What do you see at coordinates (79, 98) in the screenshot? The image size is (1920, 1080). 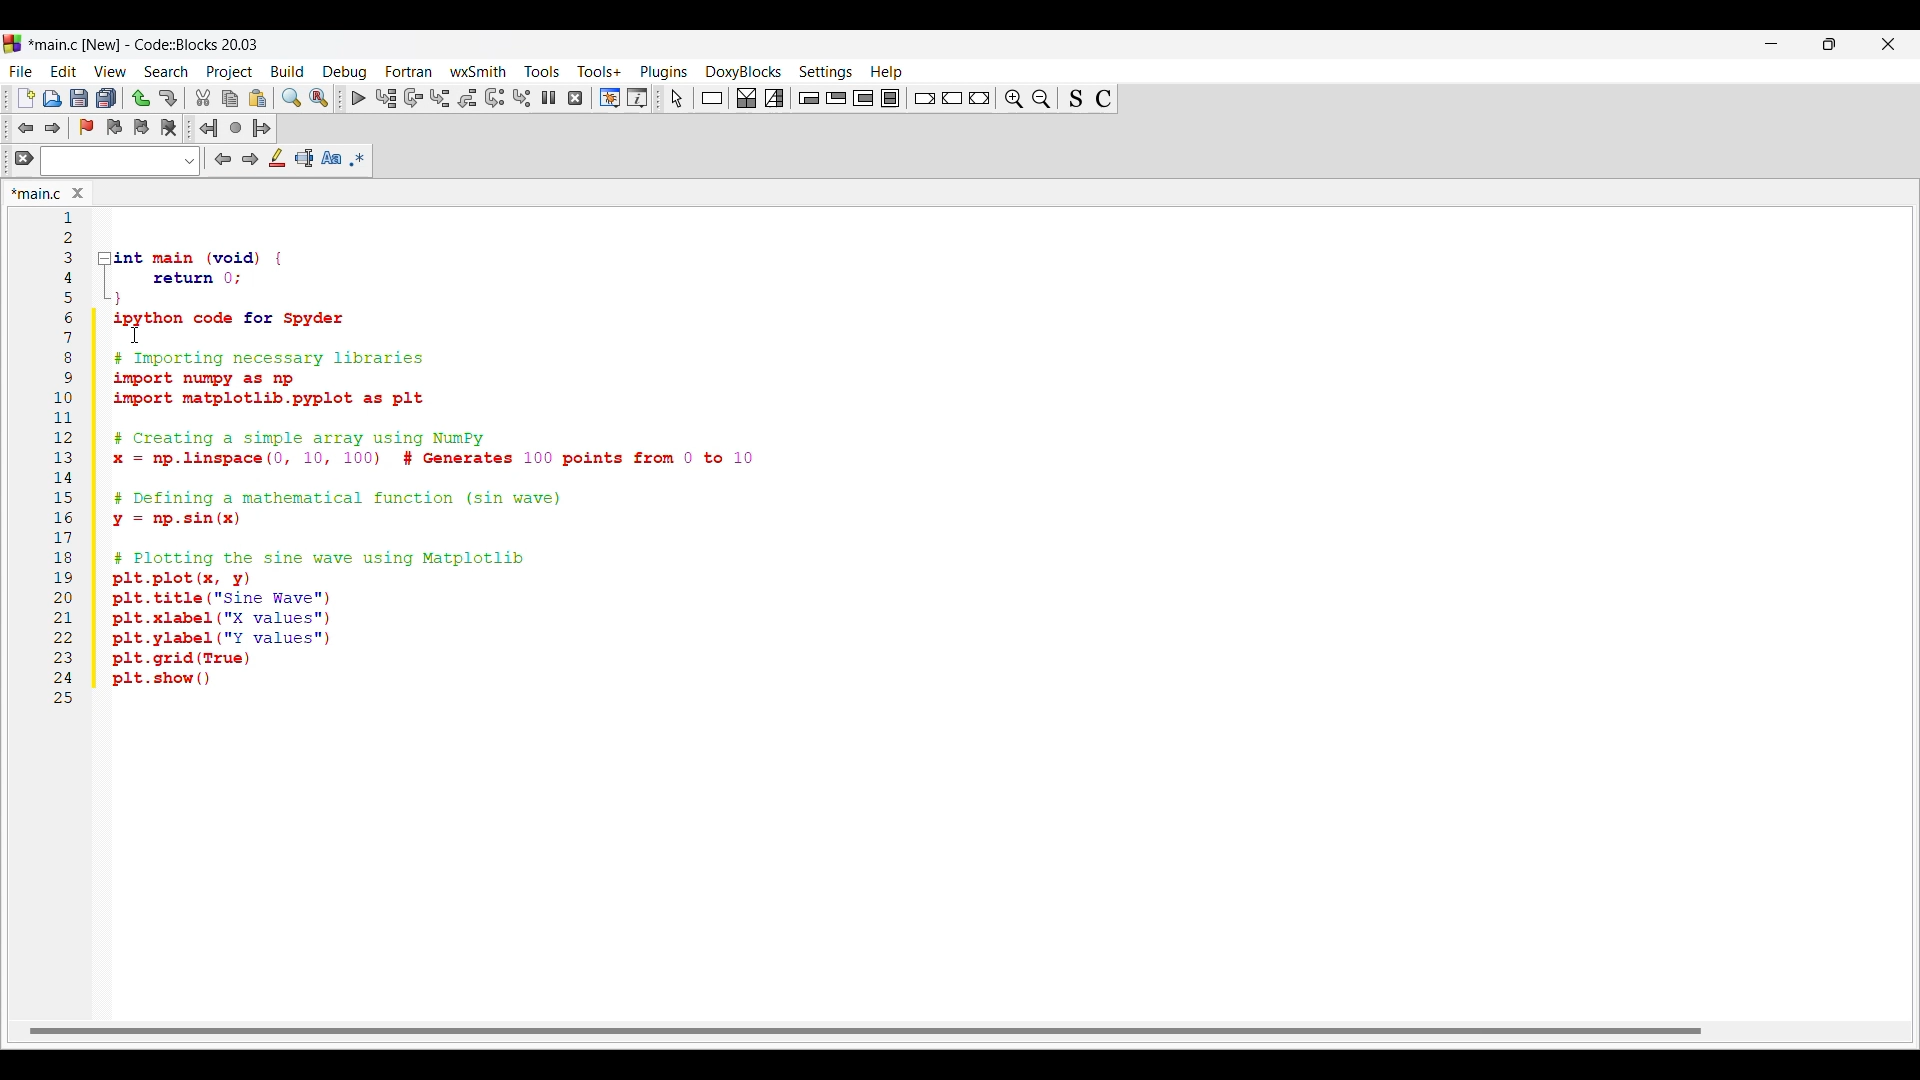 I see `Save` at bounding box center [79, 98].